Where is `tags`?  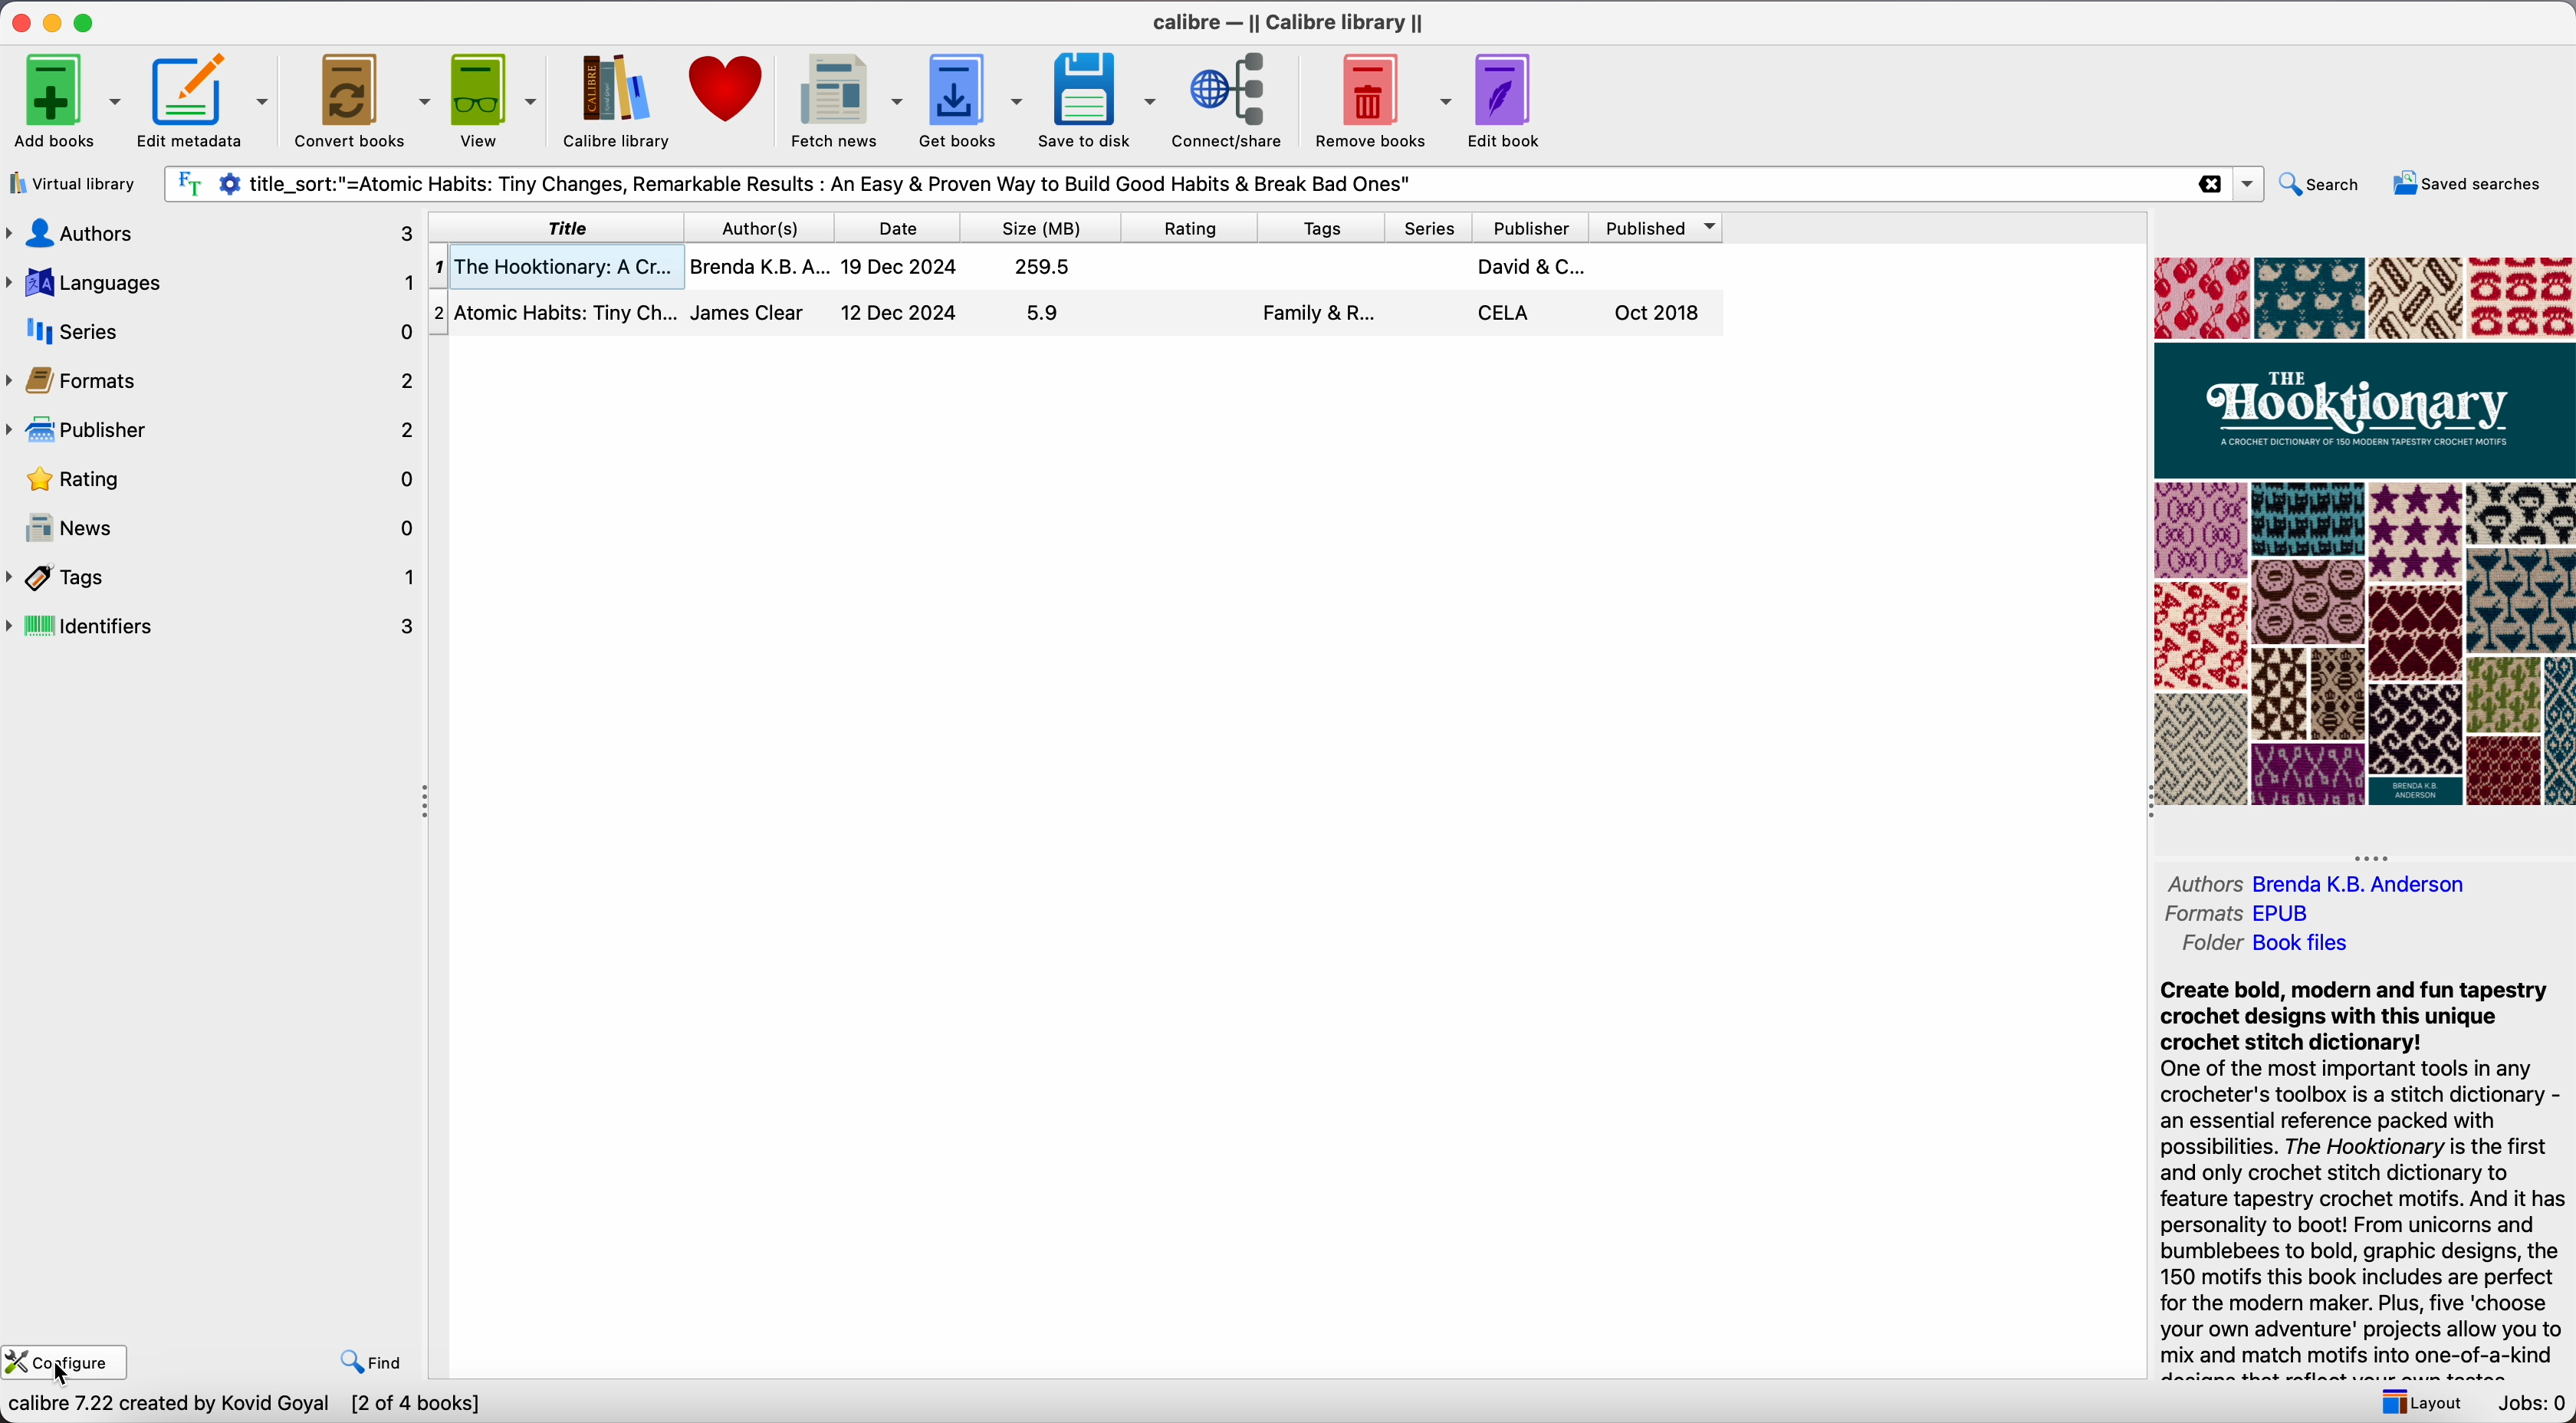 tags is located at coordinates (1323, 225).